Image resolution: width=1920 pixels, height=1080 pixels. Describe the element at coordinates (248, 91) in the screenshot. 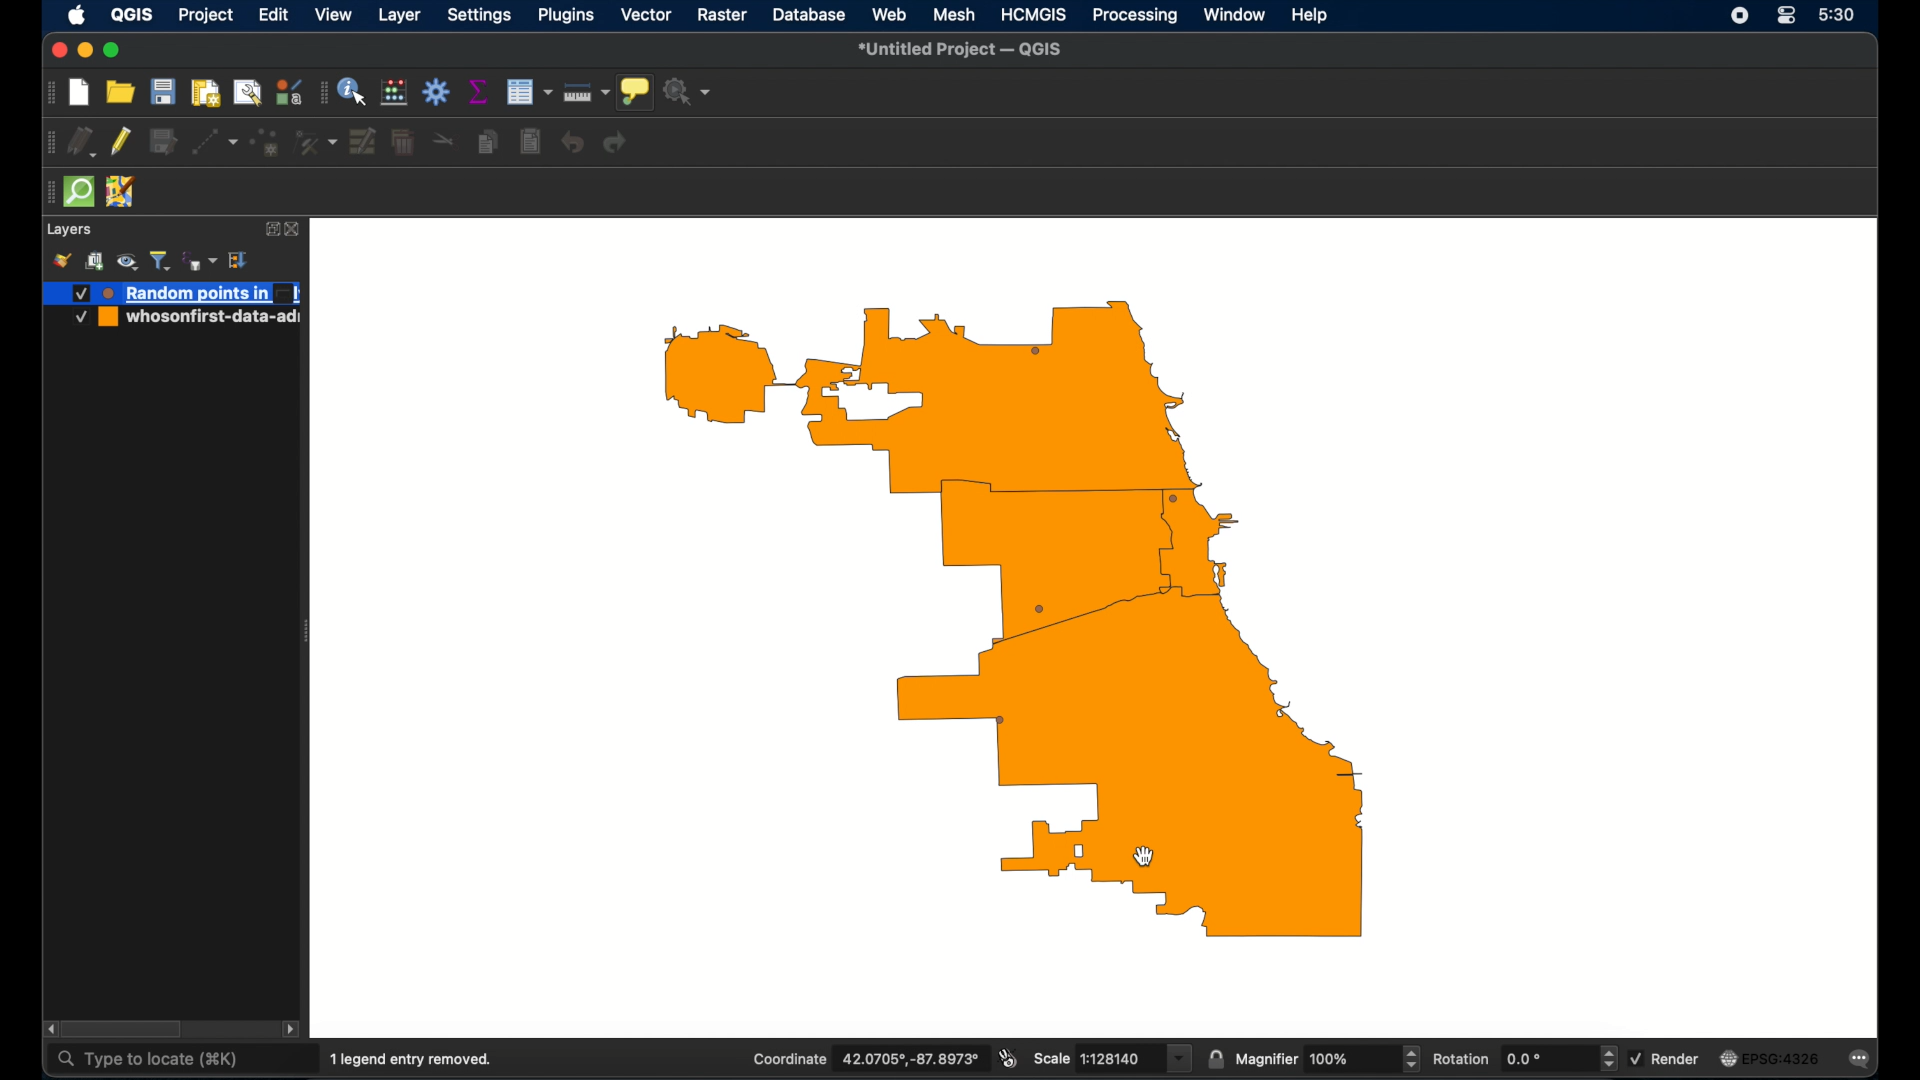

I see `open layout manager` at that location.